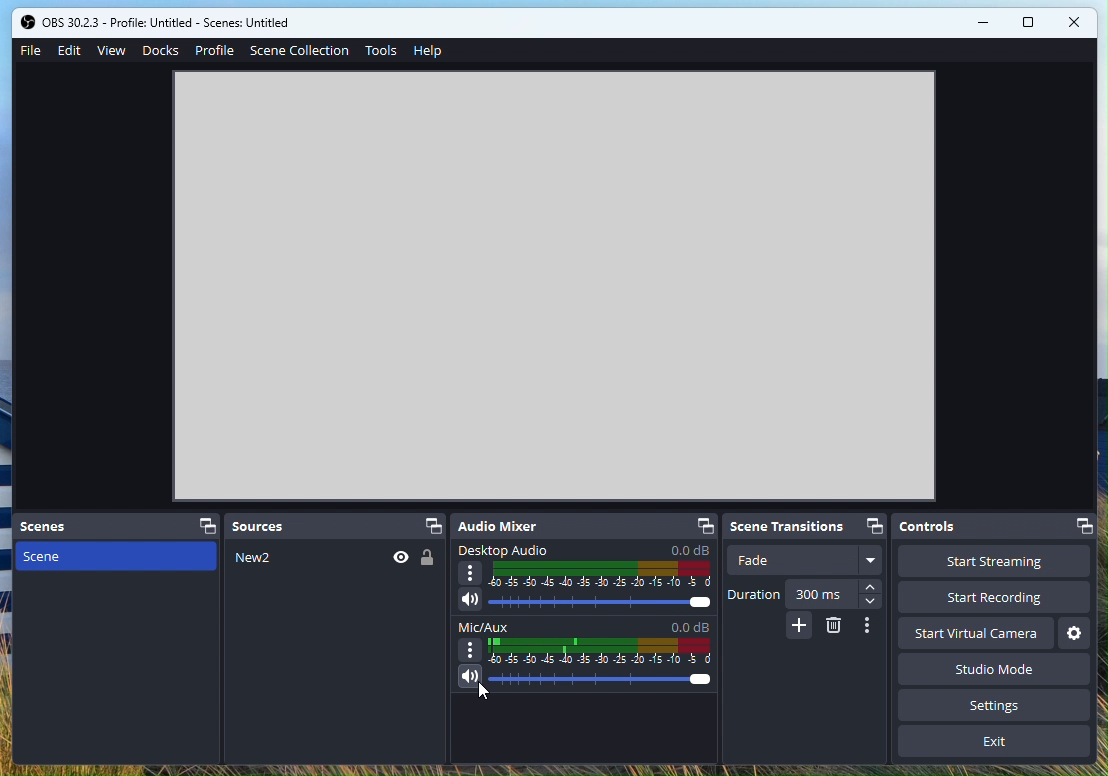  Describe the element at coordinates (163, 50) in the screenshot. I see `Docks` at that location.